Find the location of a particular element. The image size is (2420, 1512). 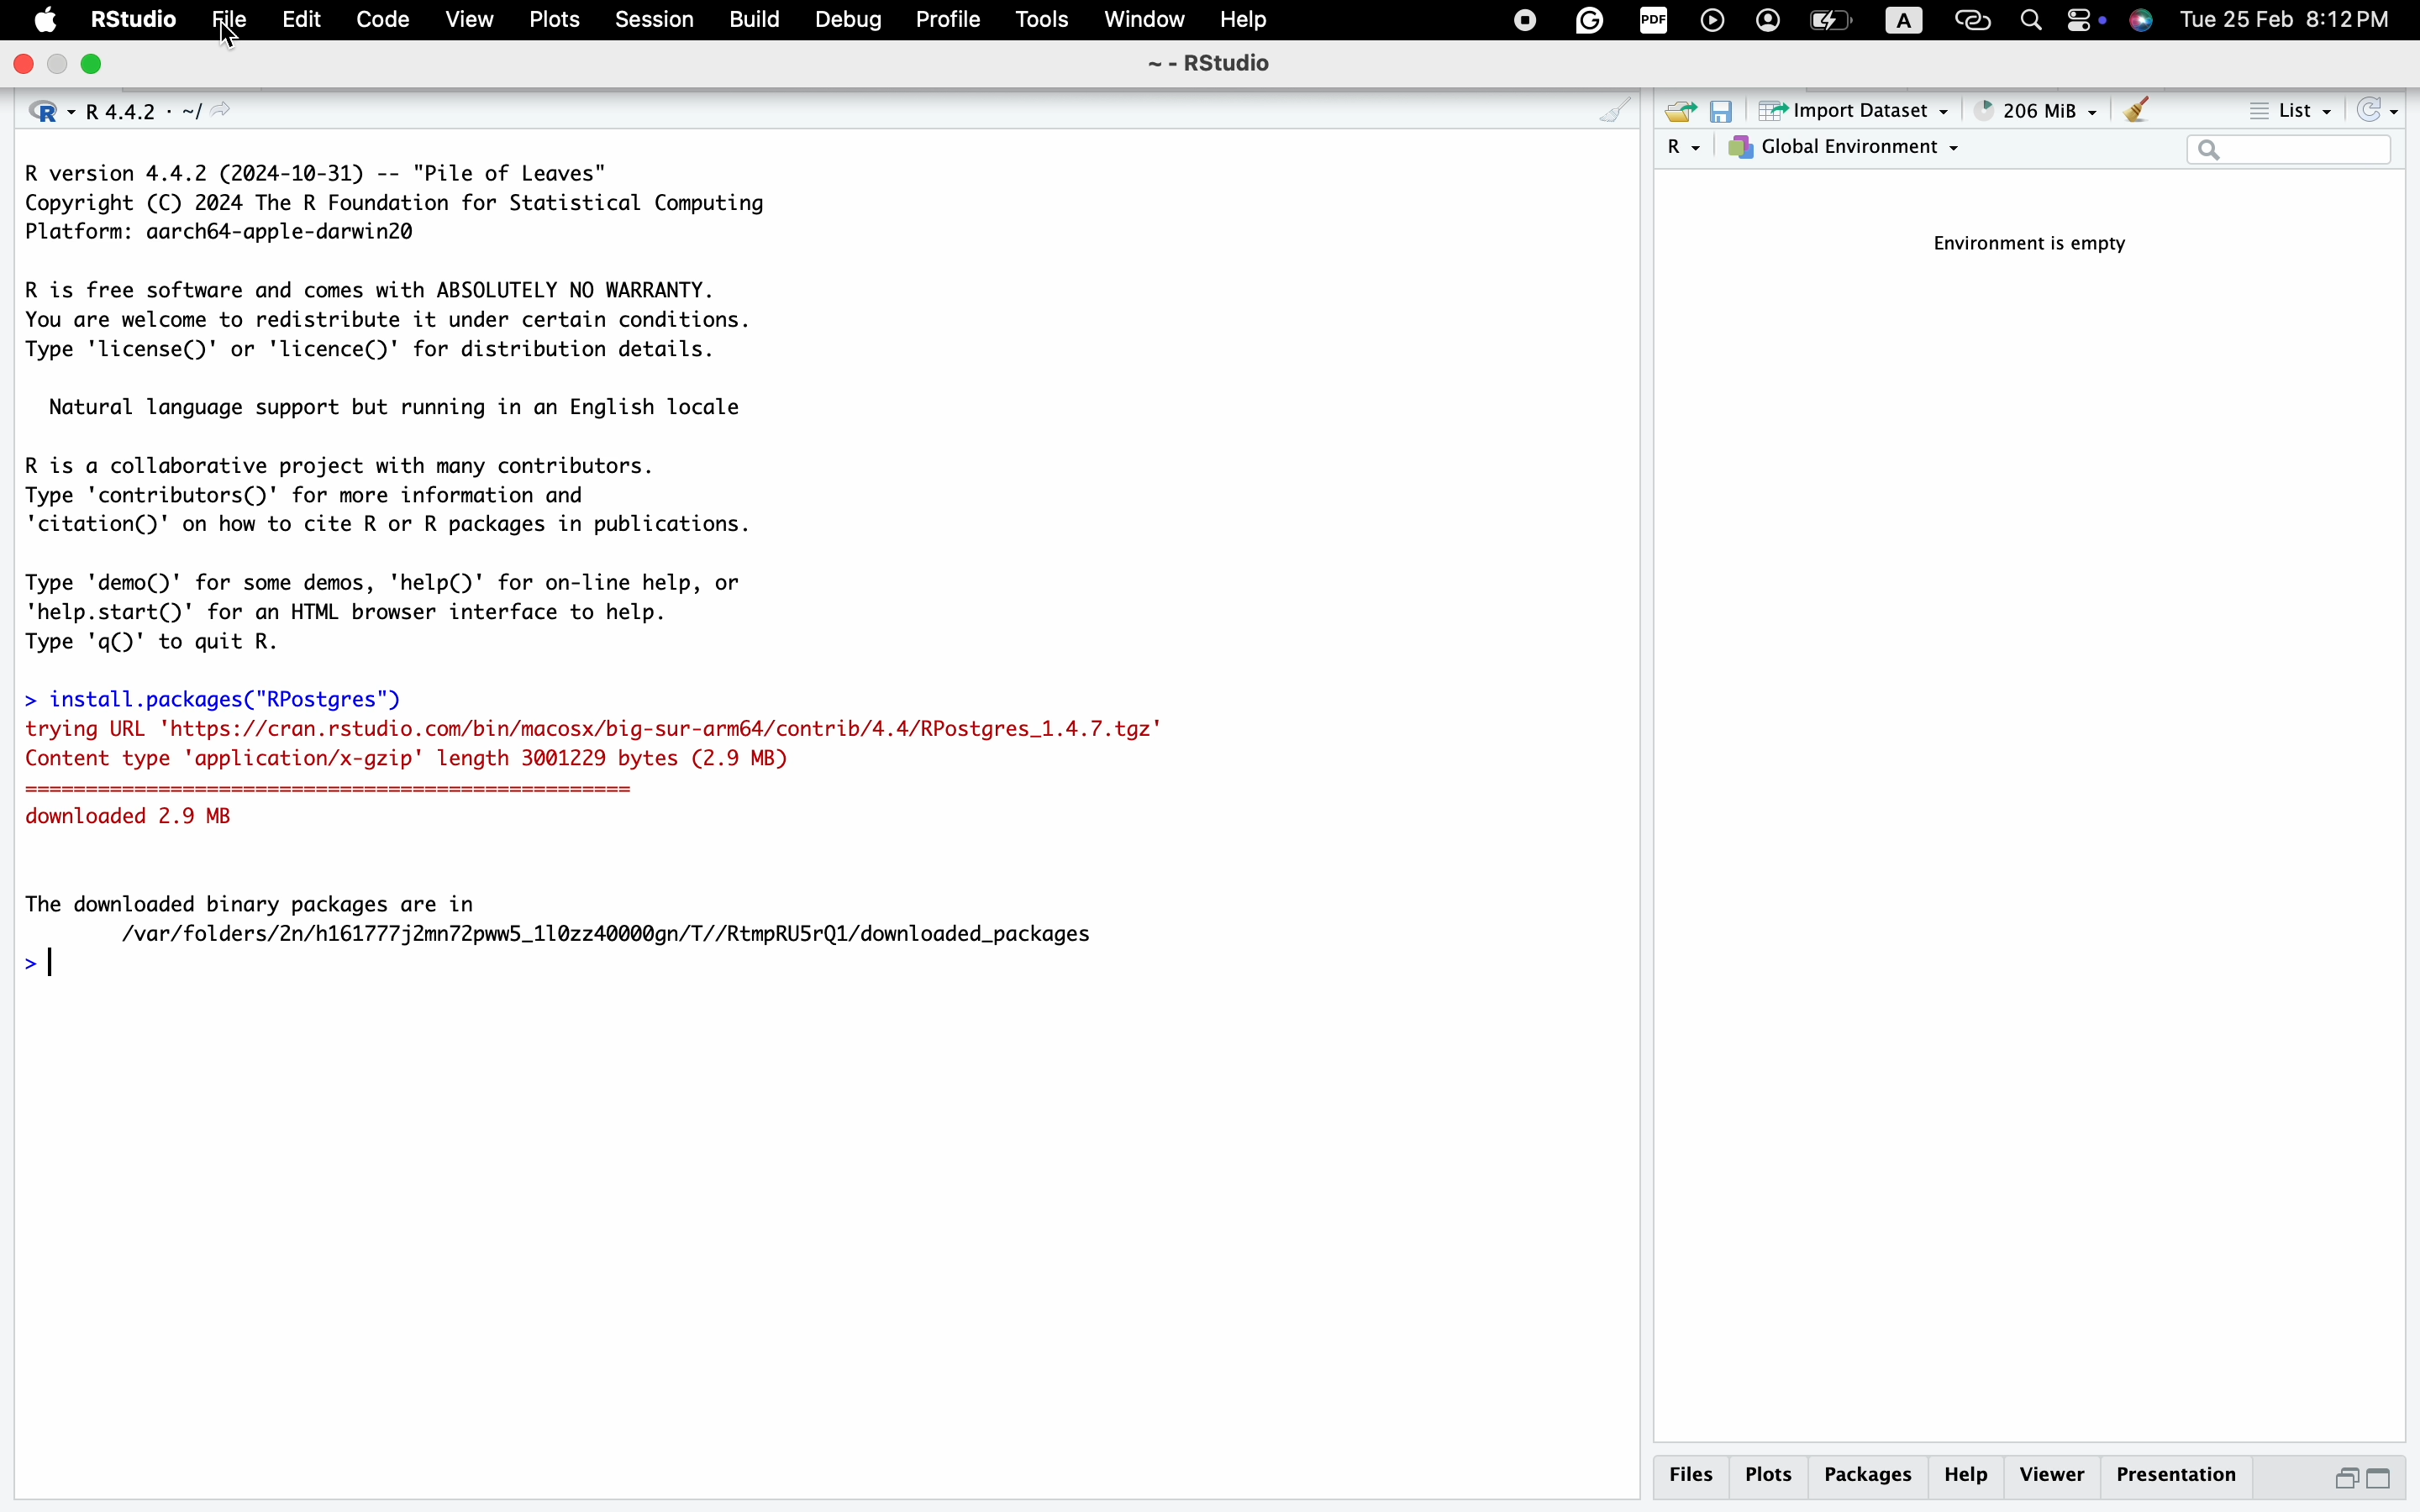

view the current working directory is located at coordinates (229, 114).